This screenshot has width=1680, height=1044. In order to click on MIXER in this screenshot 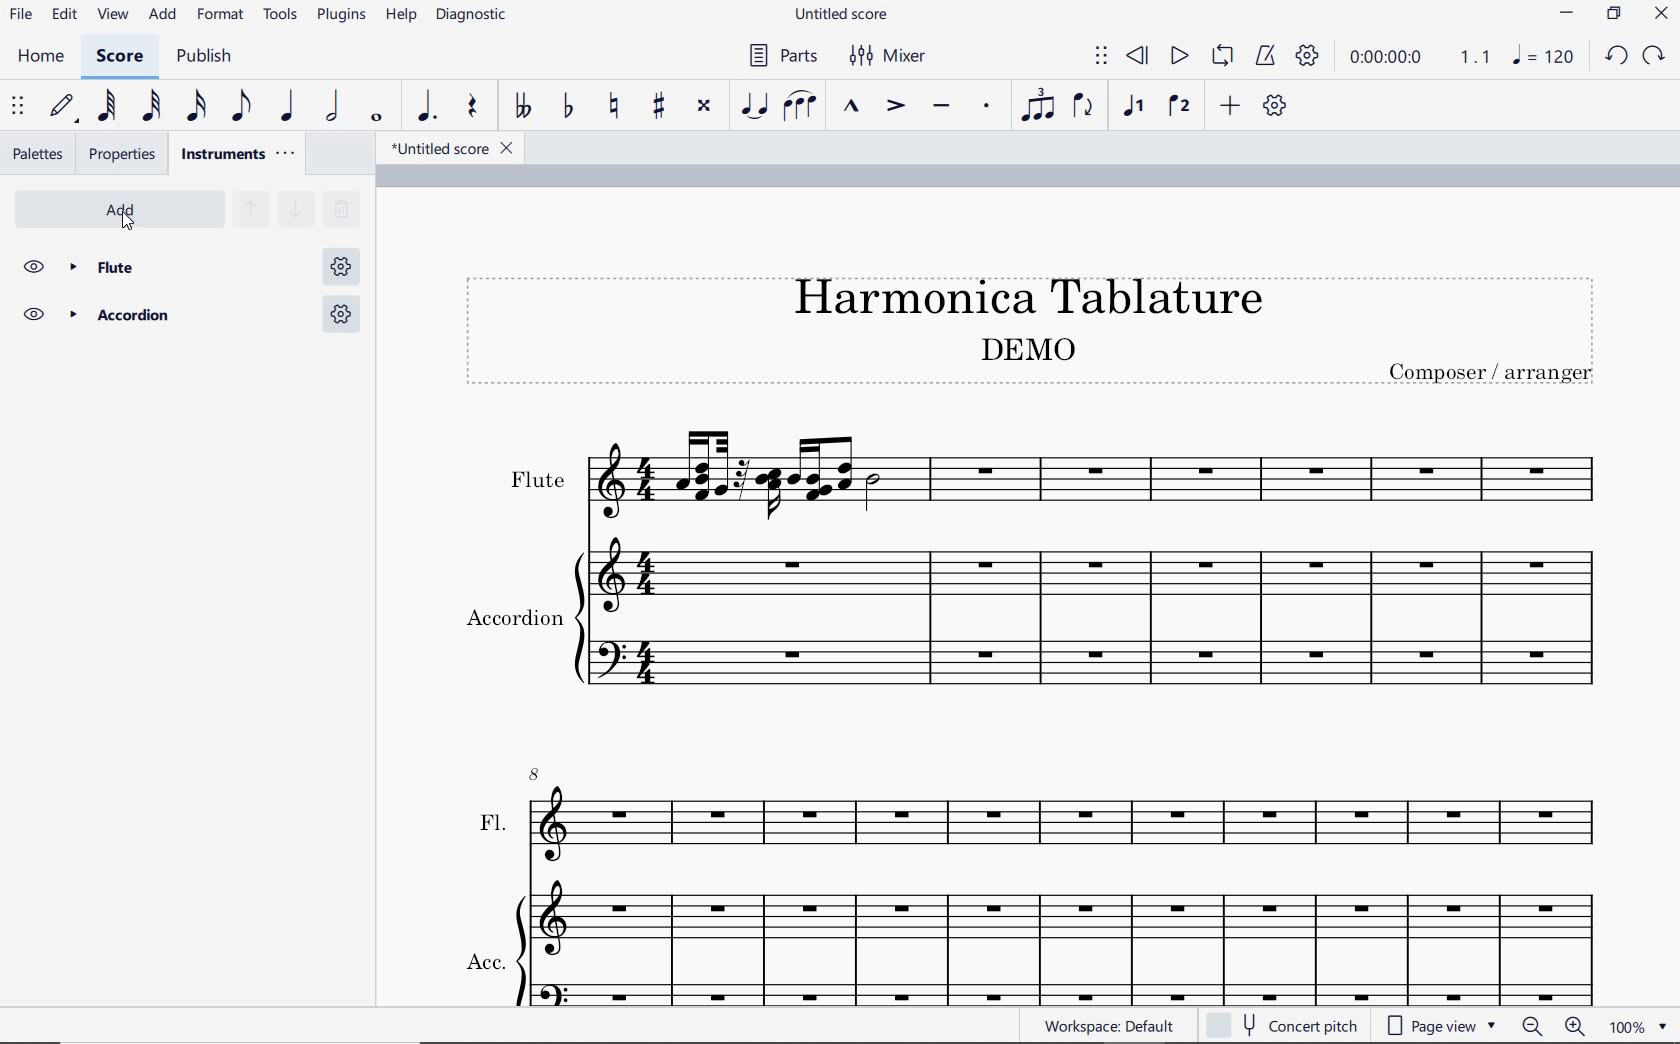, I will do `click(886, 57)`.